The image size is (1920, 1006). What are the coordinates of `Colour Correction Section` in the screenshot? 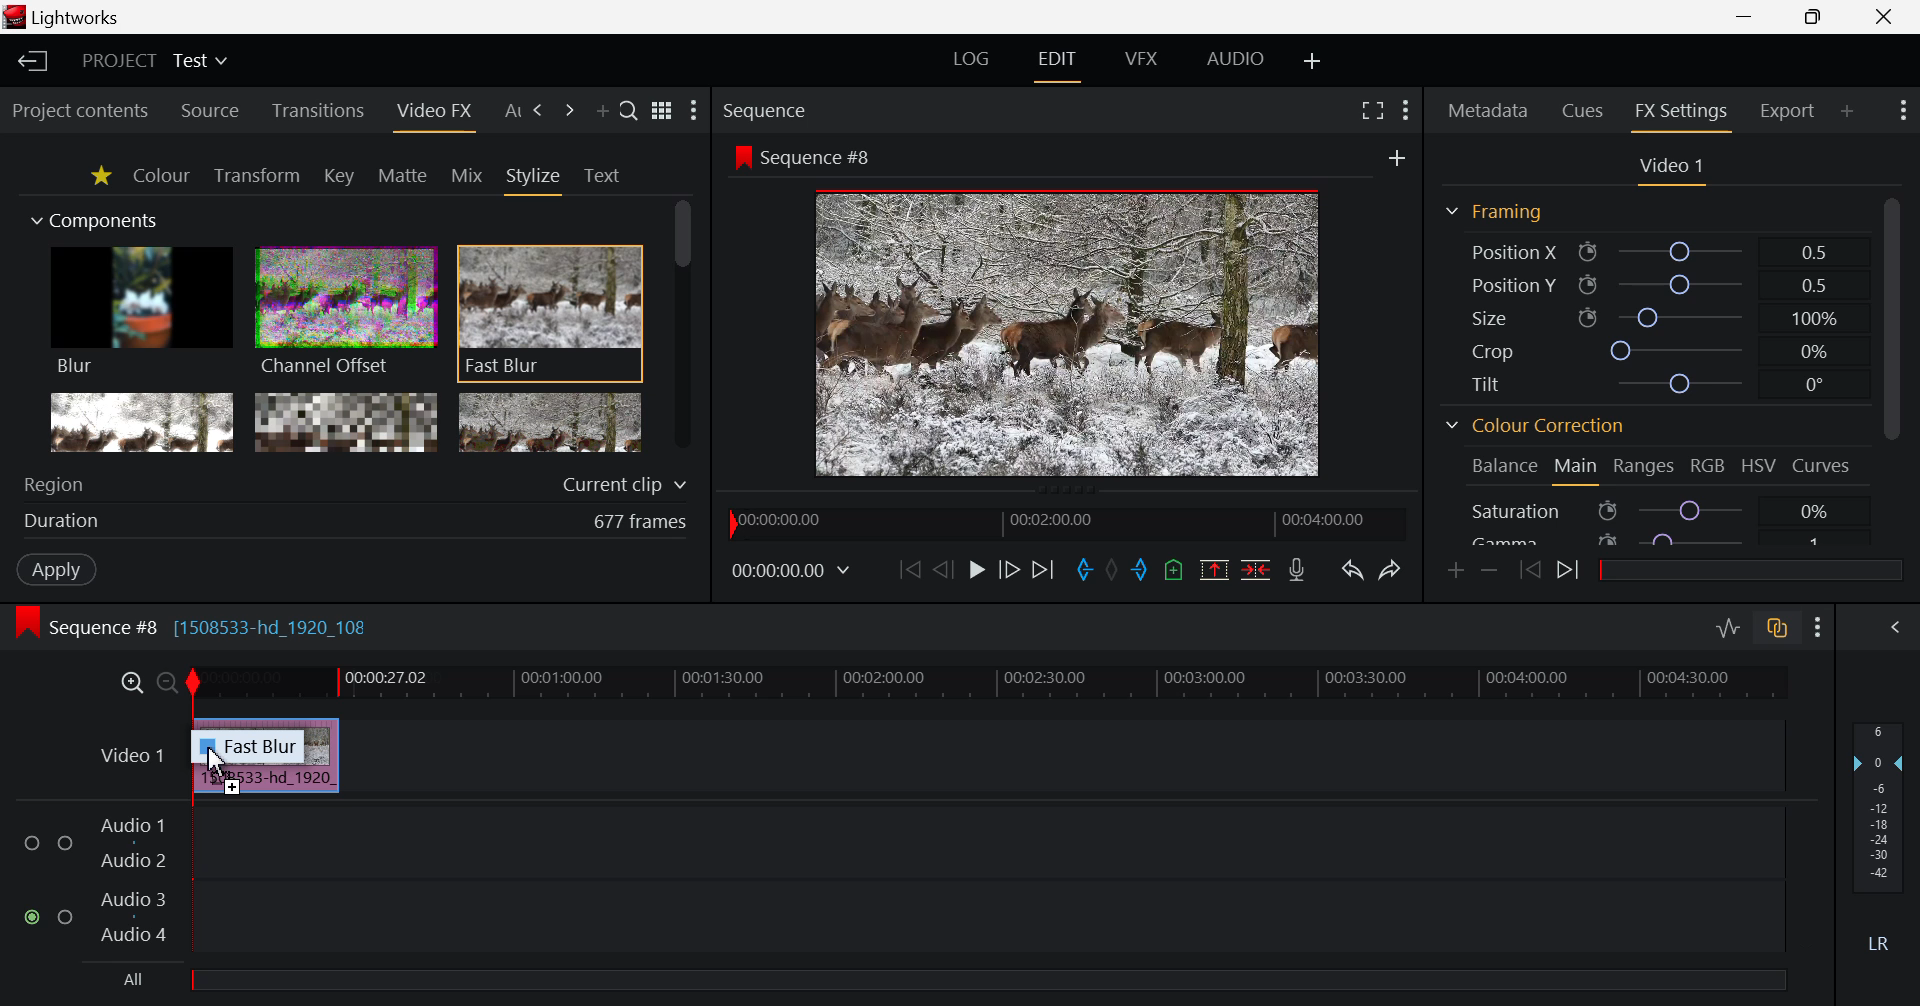 It's located at (1536, 425).